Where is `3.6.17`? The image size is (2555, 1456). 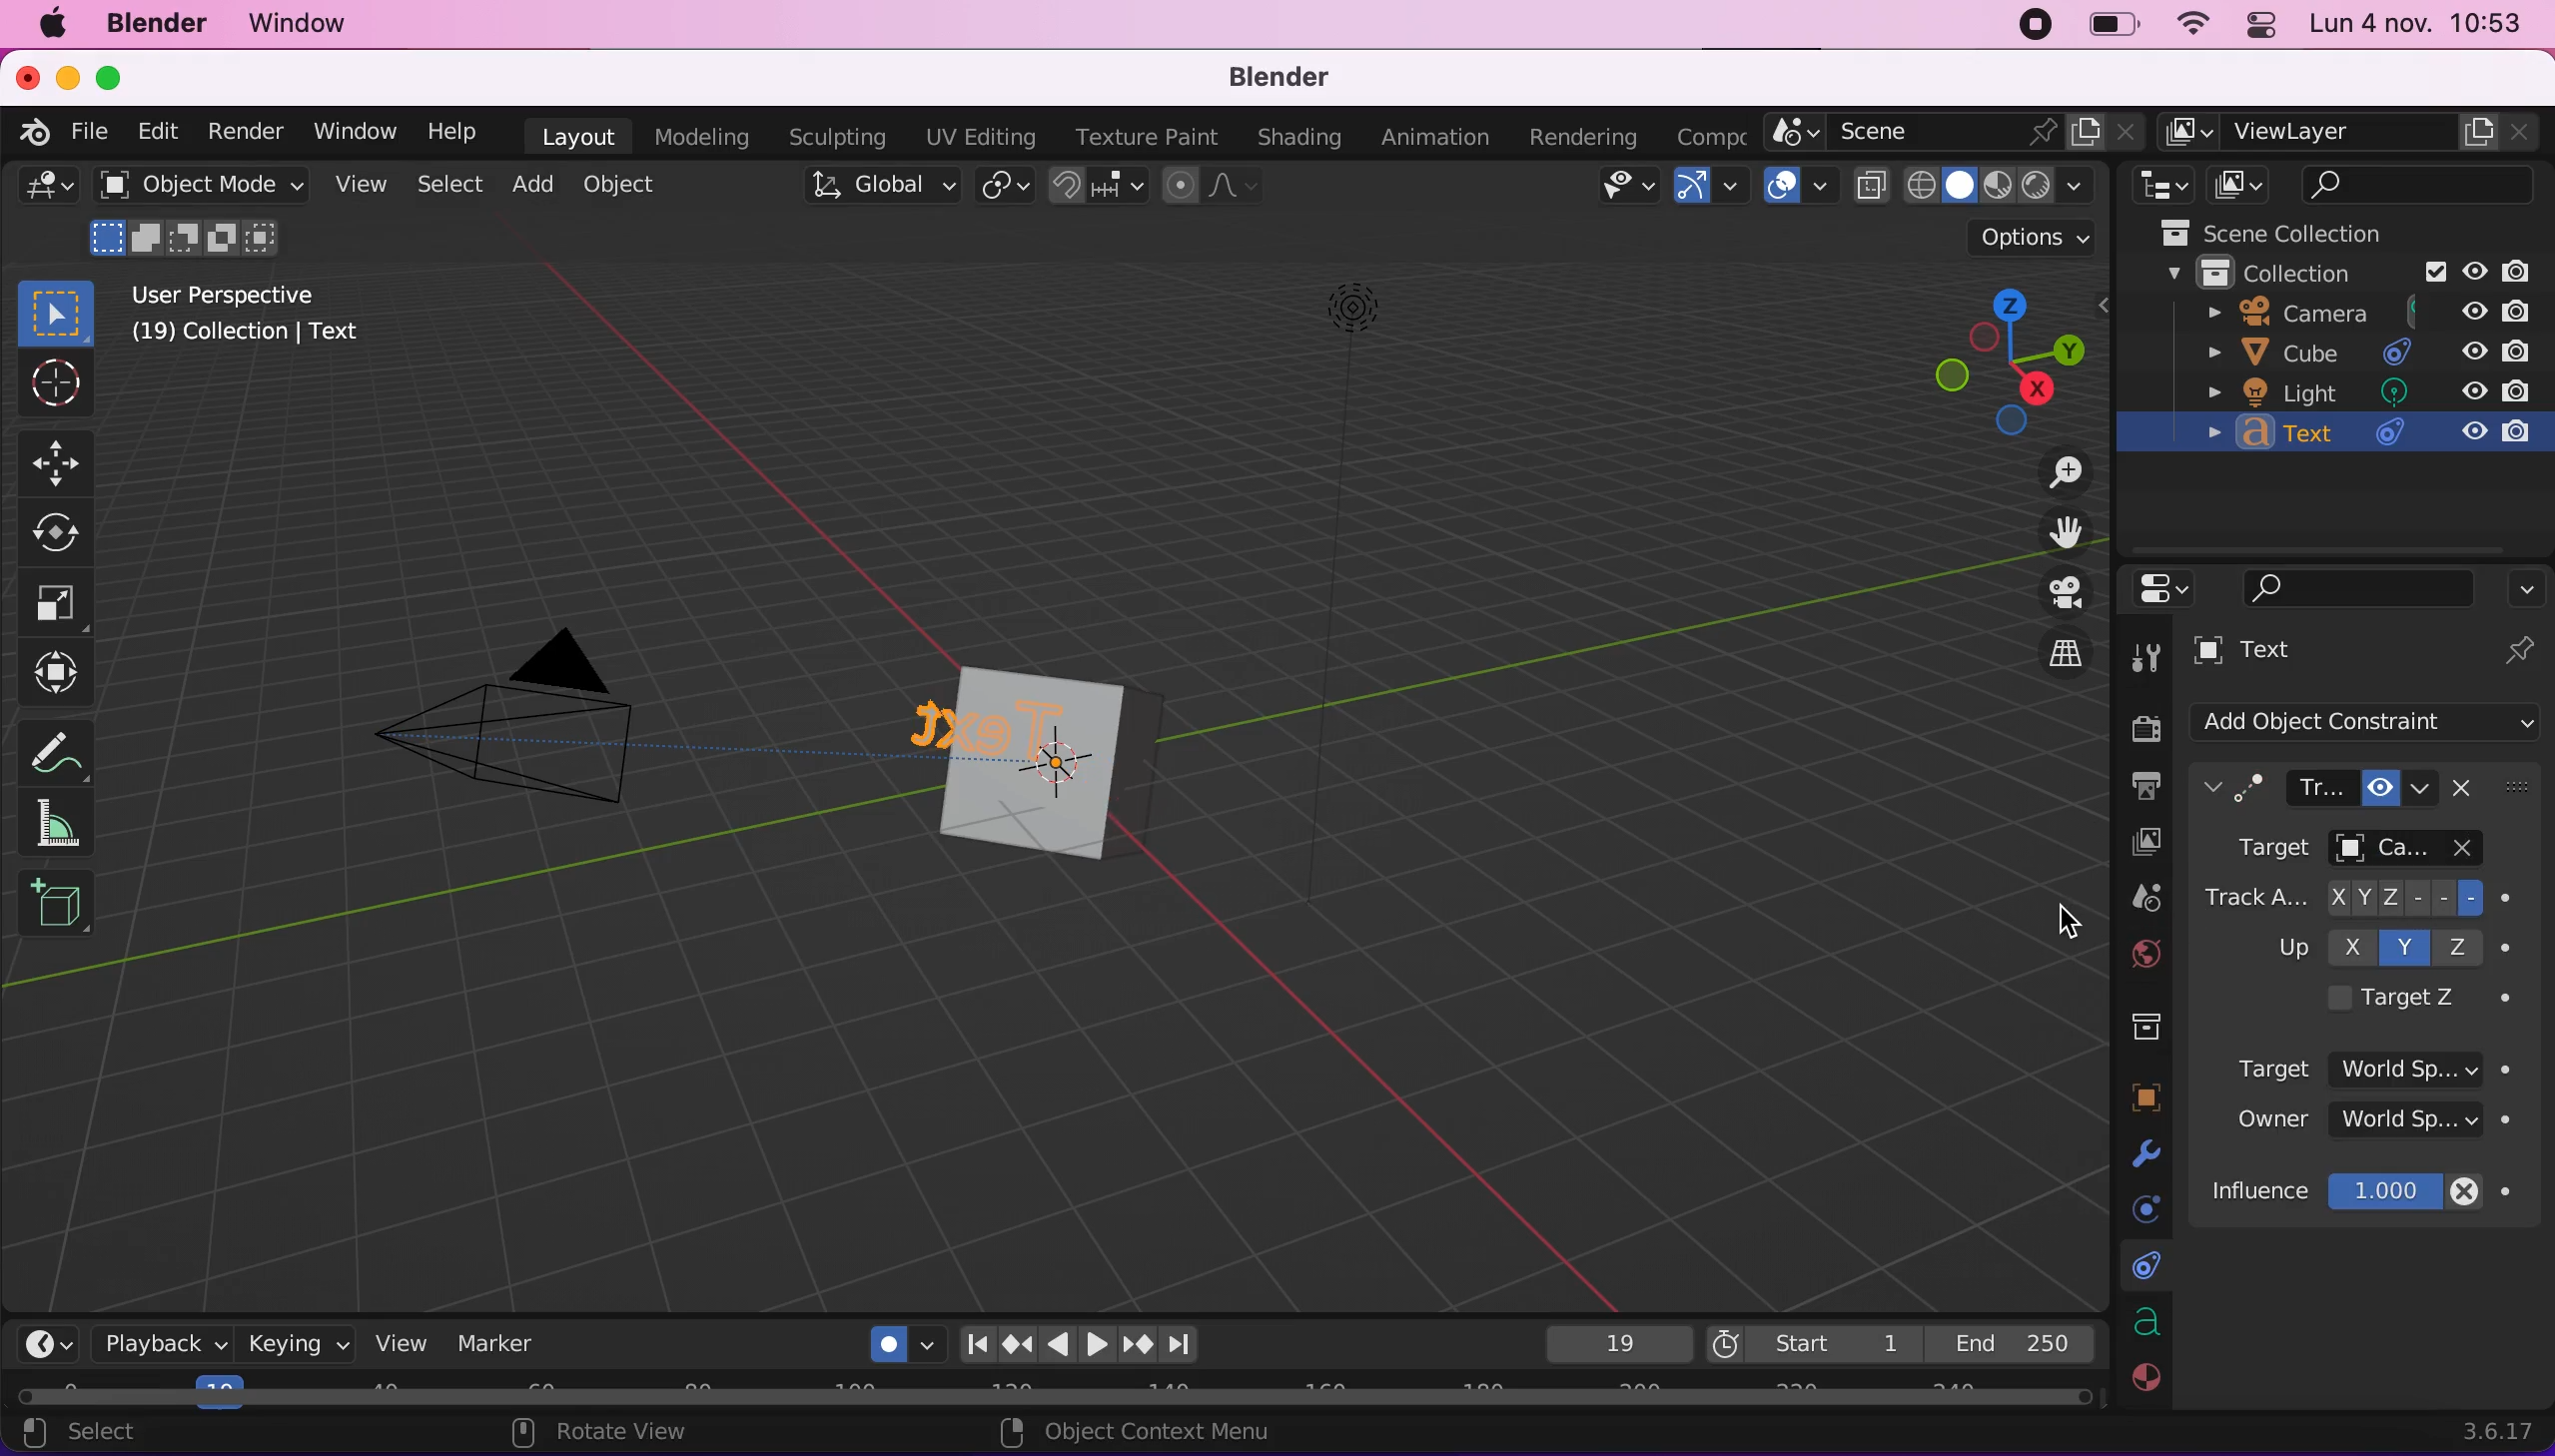
3.6.17 is located at coordinates (2489, 1430).